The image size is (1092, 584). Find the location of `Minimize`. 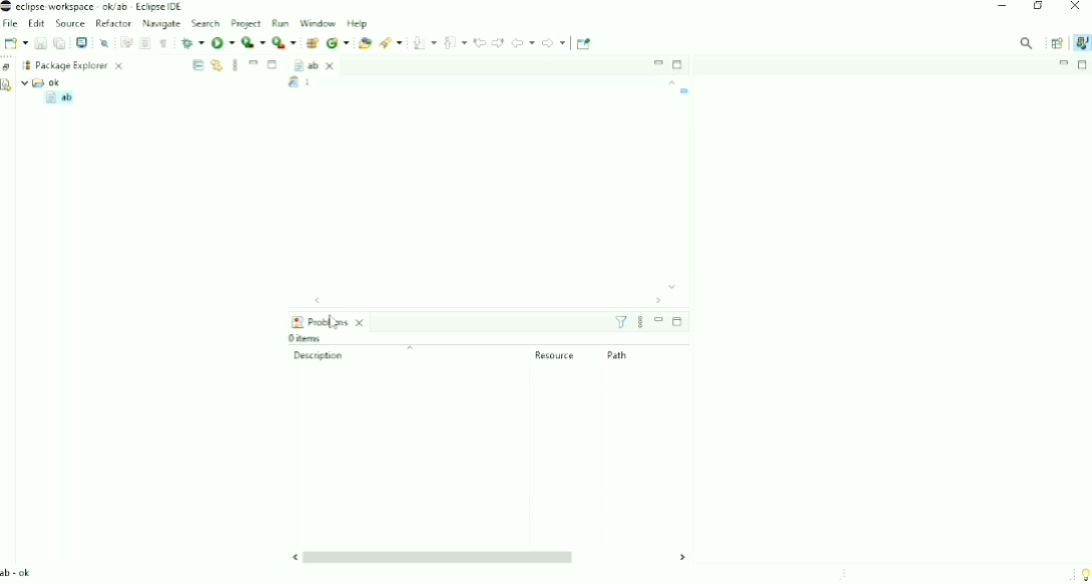

Minimize is located at coordinates (1064, 63).